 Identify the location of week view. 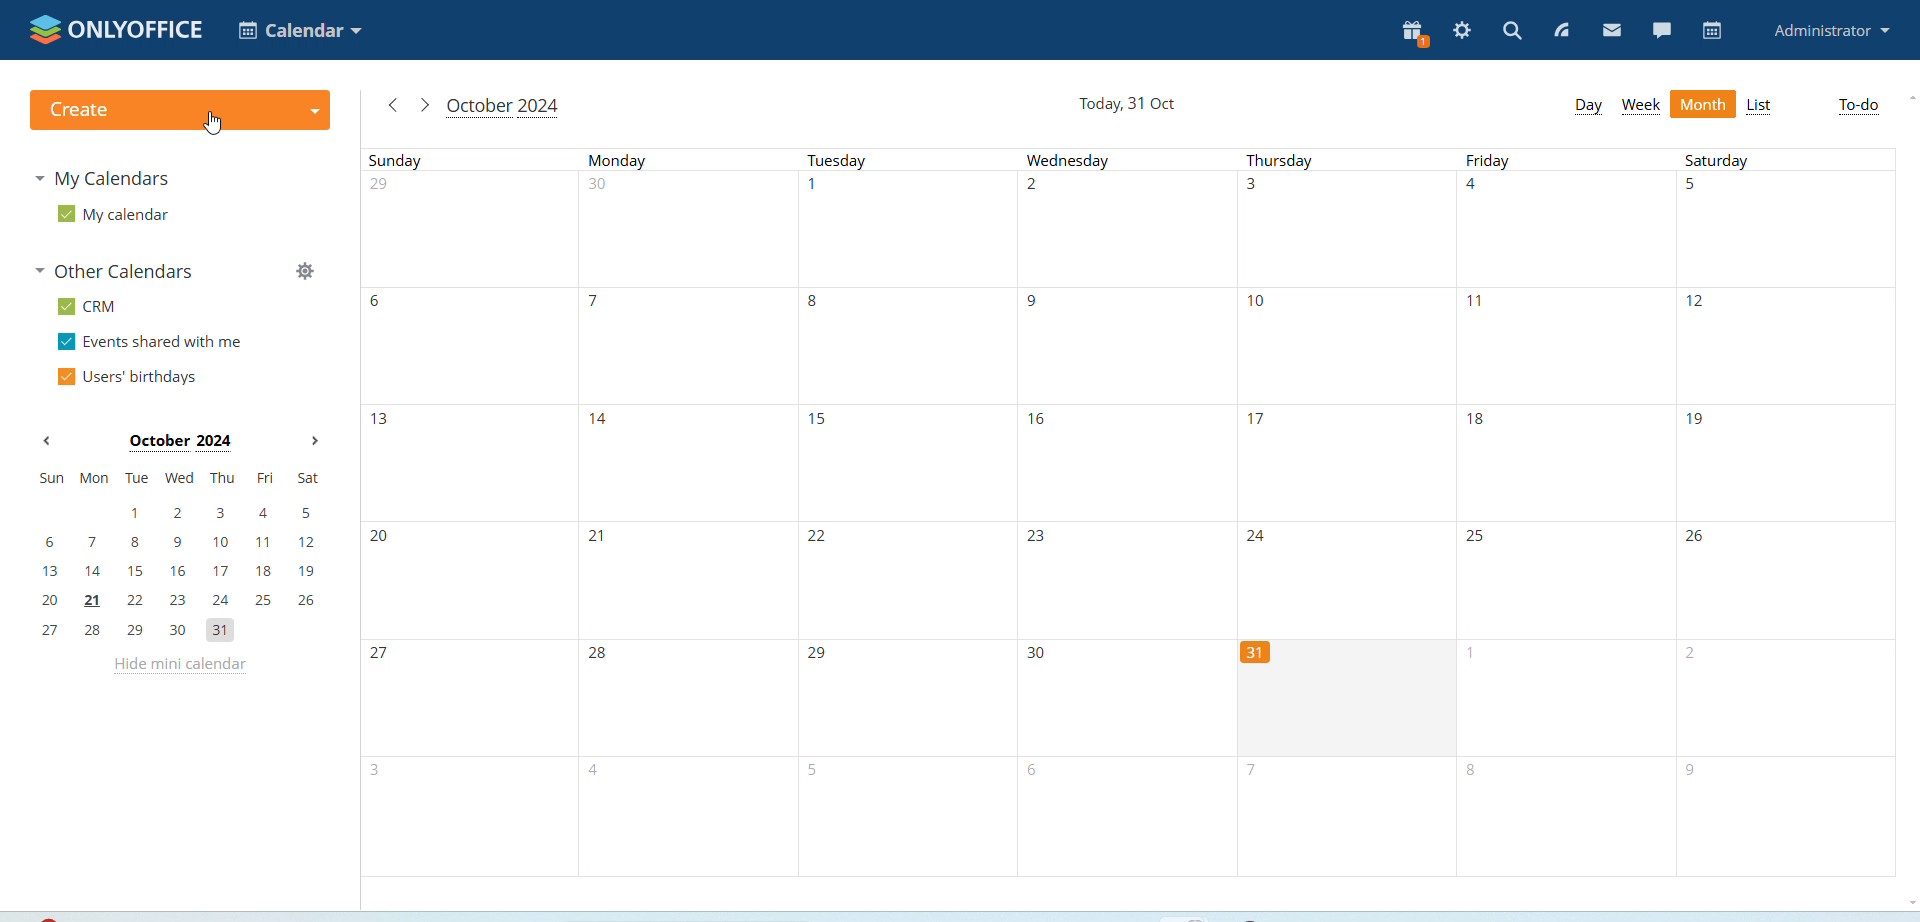
(1640, 107).